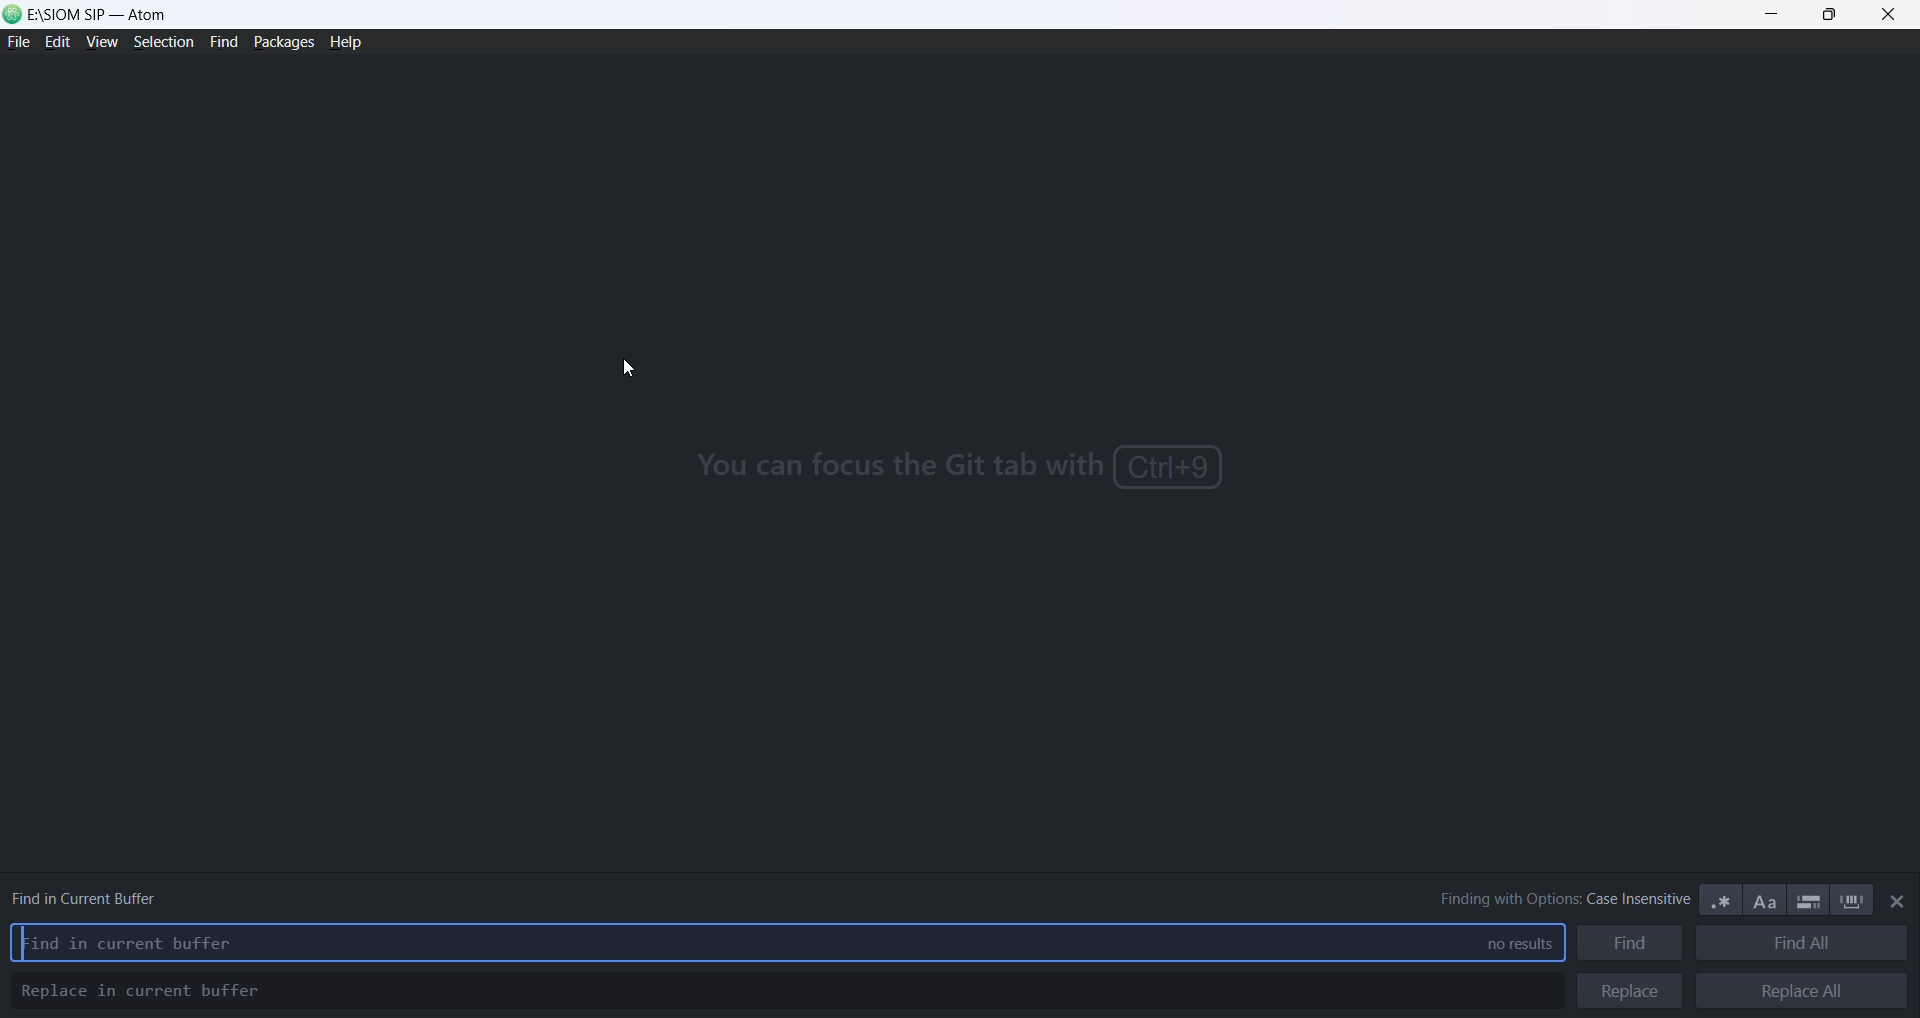  I want to click on file, so click(18, 44).